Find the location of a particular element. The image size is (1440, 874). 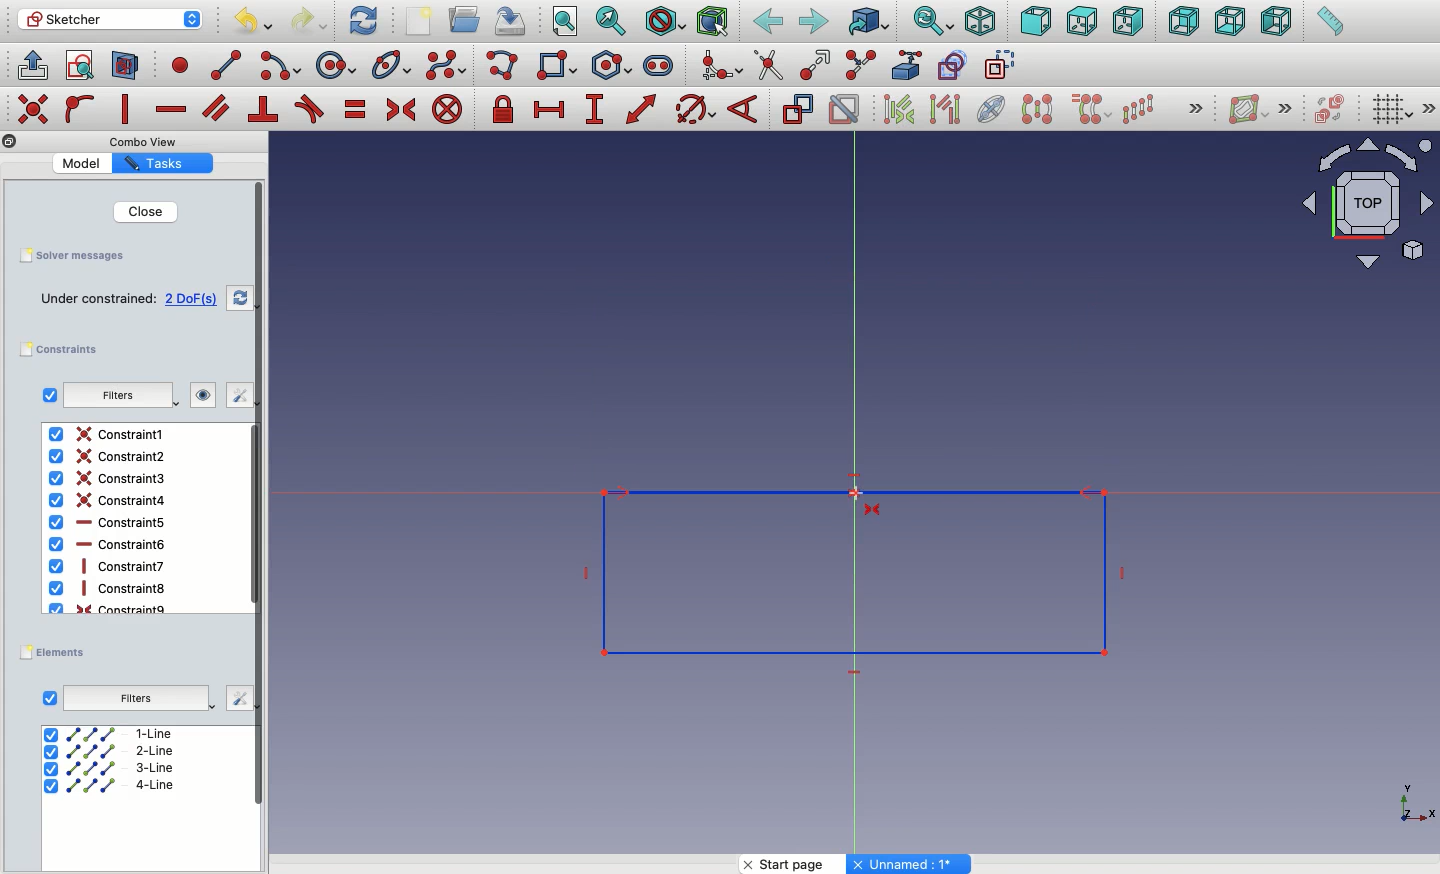

Symmetrical  is located at coordinates (833, 598).